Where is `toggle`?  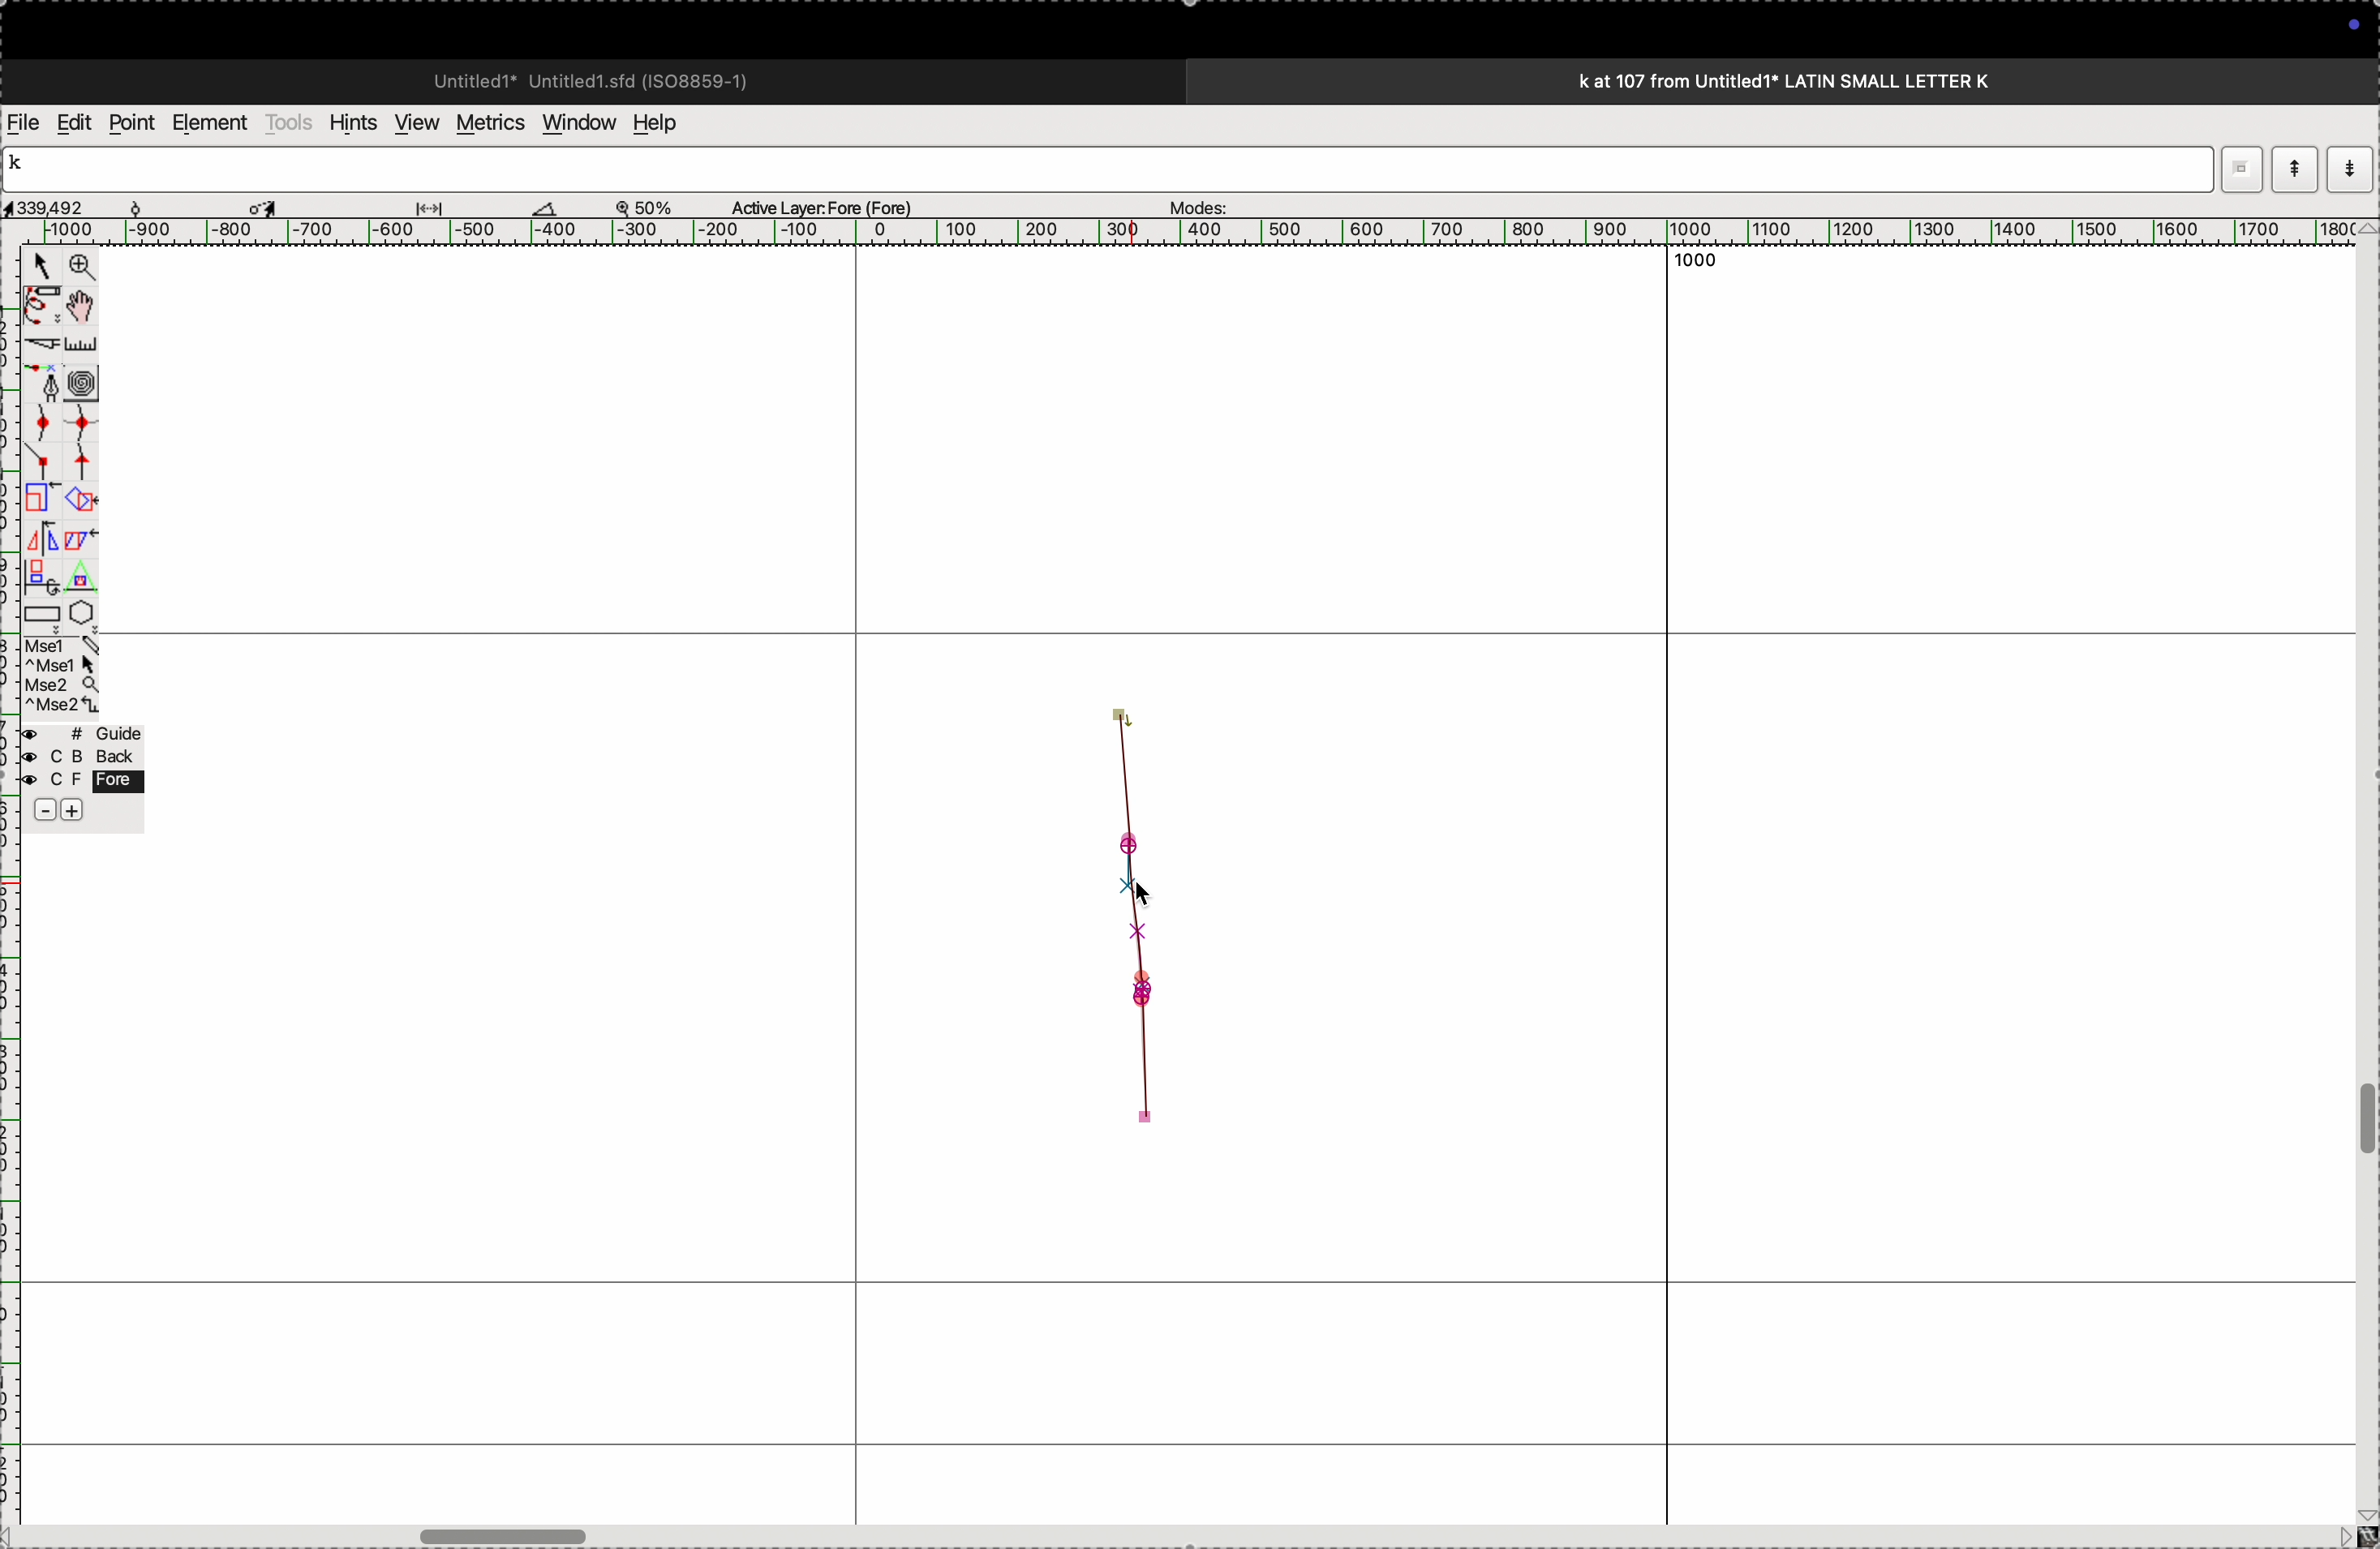
toggle is located at coordinates (2365, 1120).